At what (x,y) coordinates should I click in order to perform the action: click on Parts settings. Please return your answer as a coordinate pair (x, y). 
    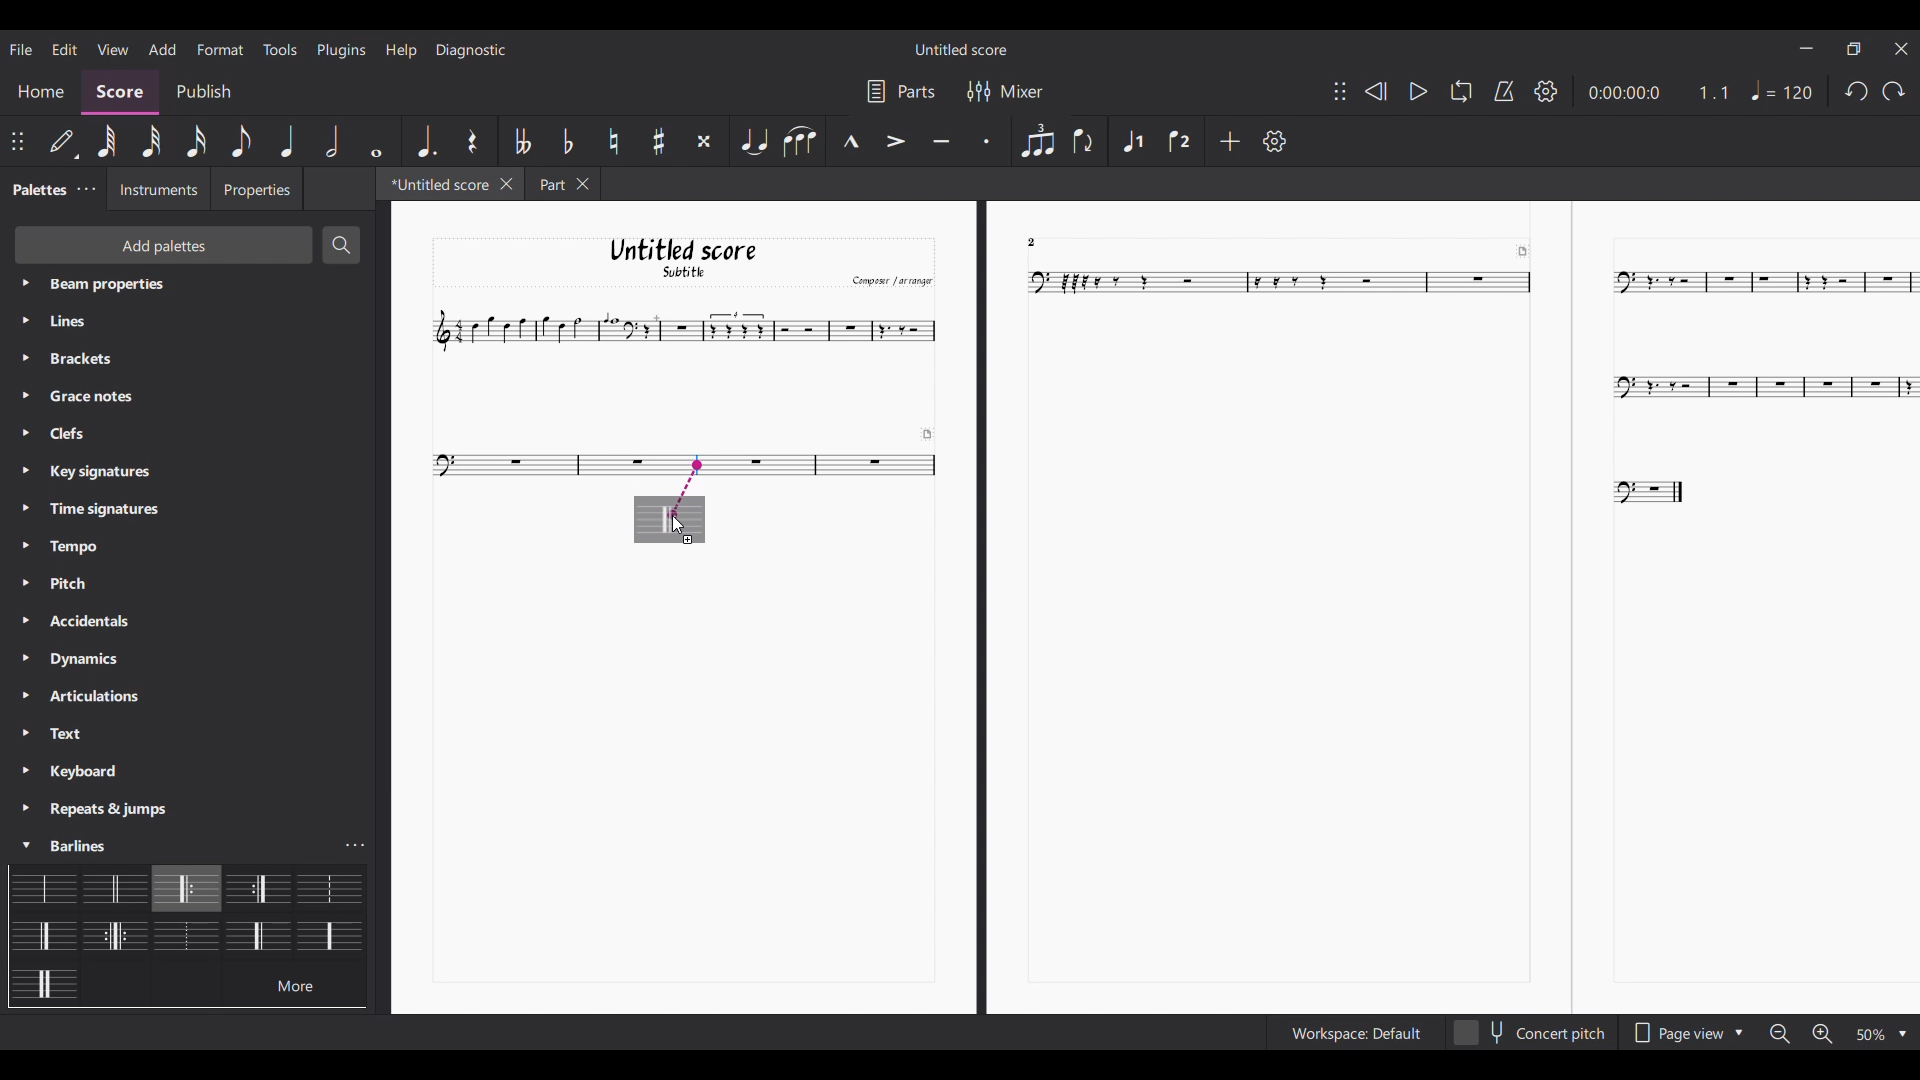
    Looking at the image, I should click on (901, 91).